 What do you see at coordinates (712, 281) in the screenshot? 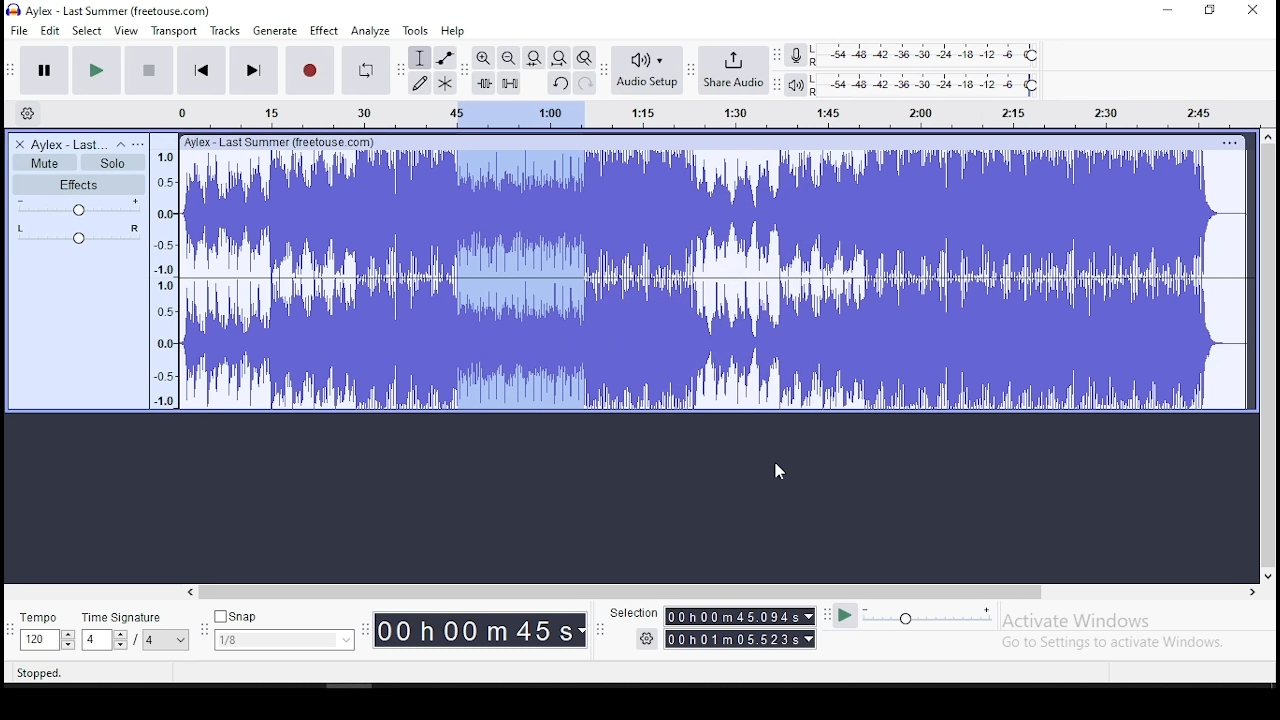
I see `audio track` at bounding box center [712, 281].